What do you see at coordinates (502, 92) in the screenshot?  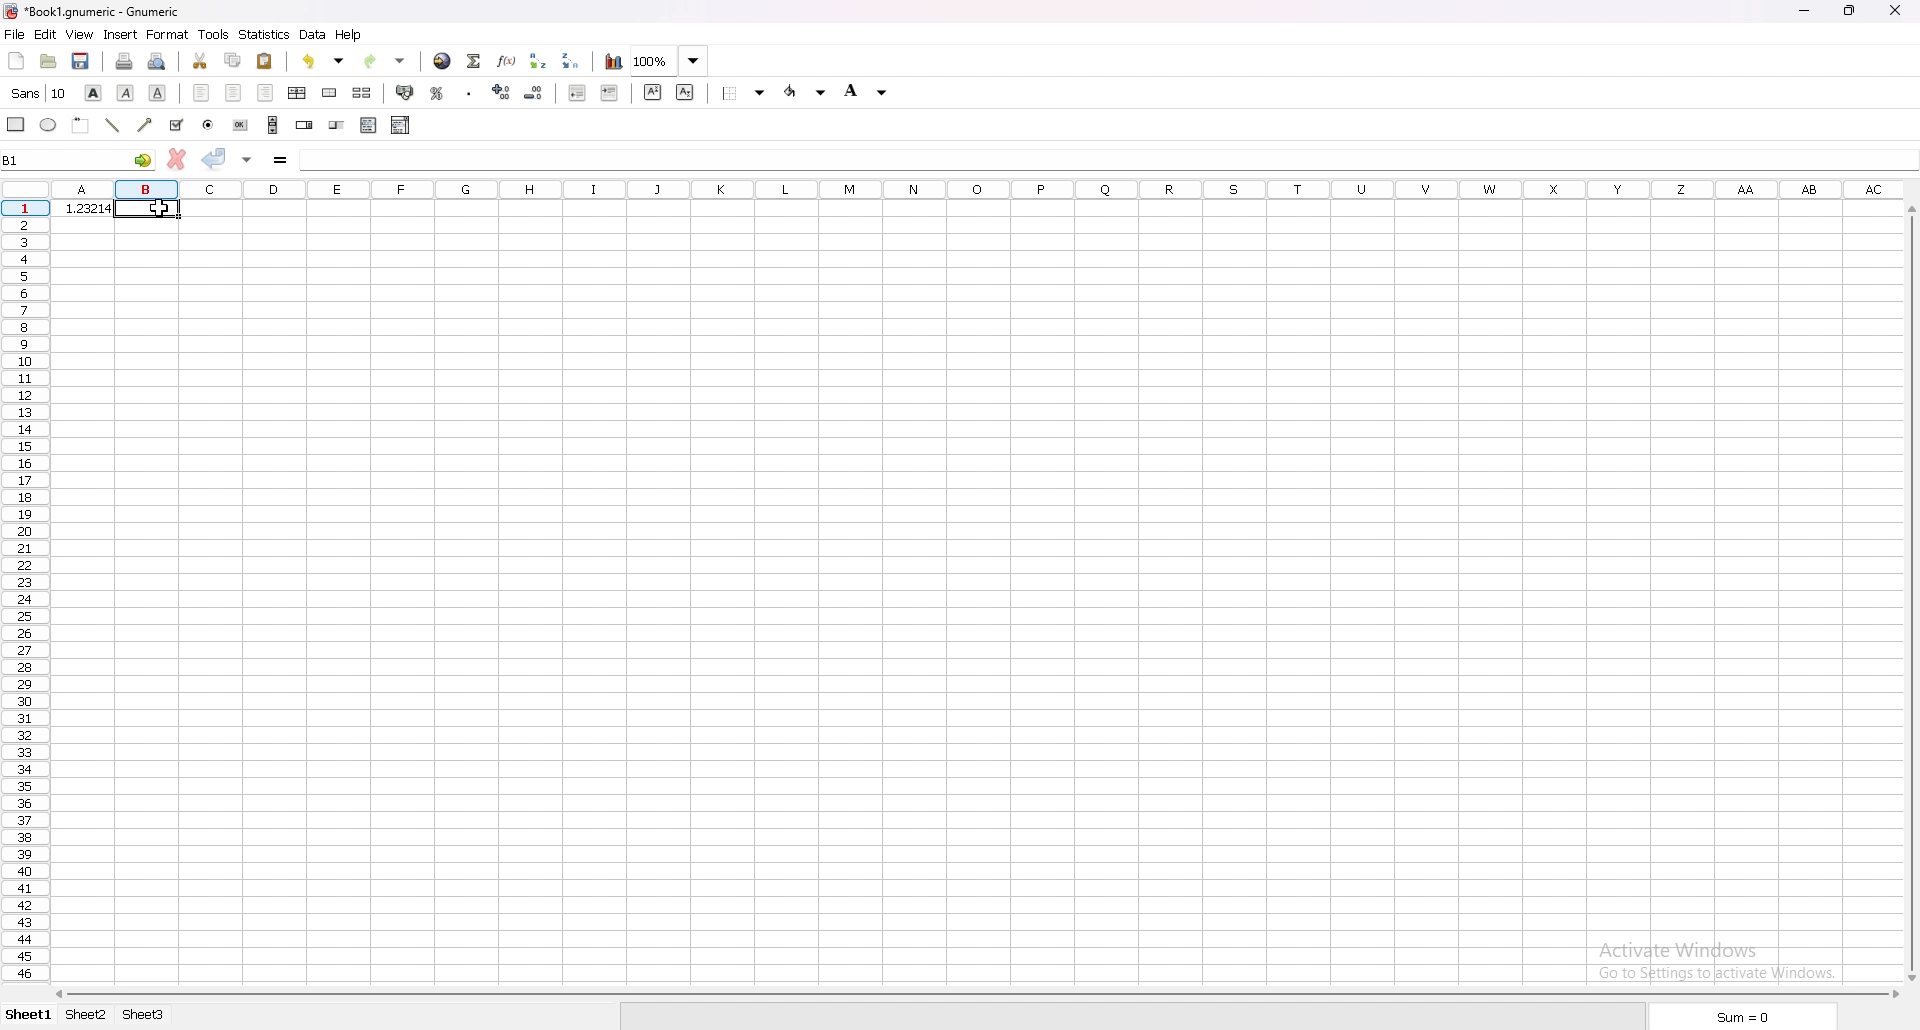 I see `increase decimals` at bounding box center [502, 92].